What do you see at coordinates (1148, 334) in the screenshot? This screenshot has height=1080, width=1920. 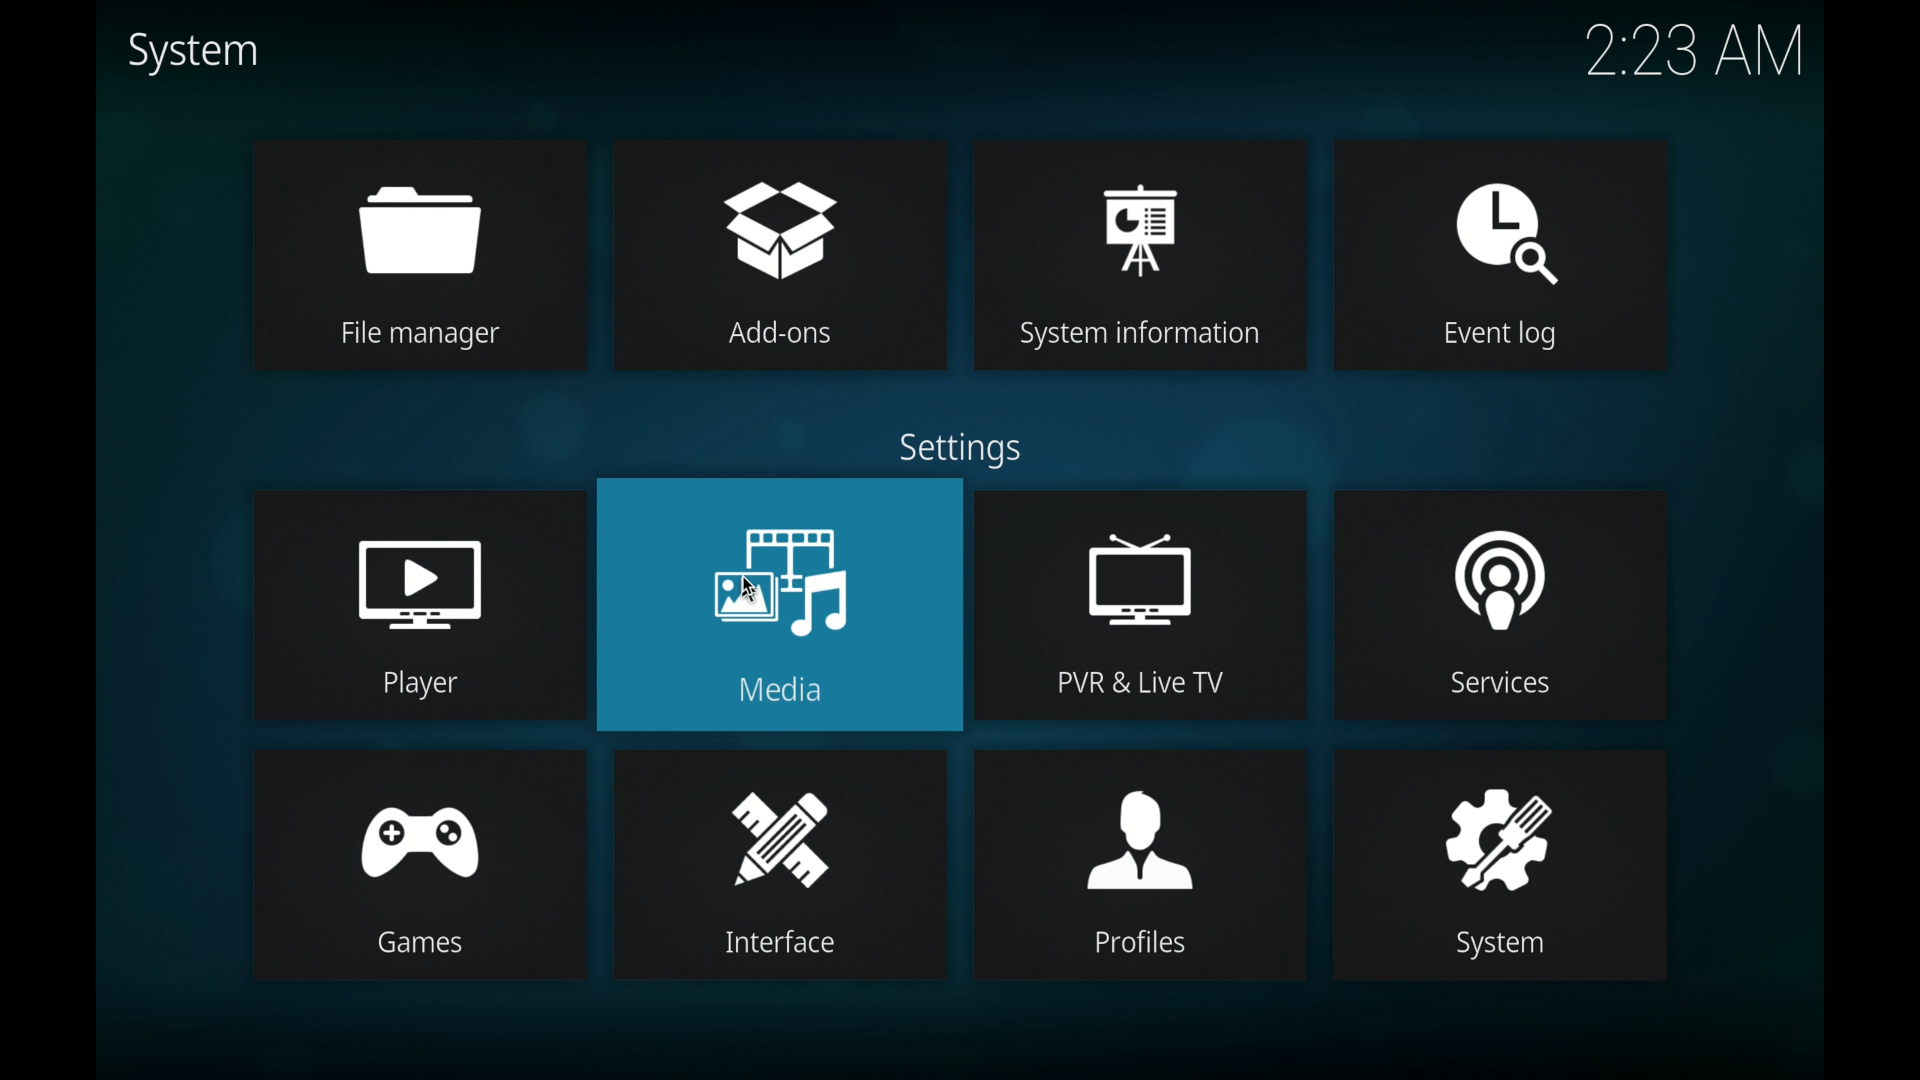 I see `System information` at bounding box center [1148, 334].